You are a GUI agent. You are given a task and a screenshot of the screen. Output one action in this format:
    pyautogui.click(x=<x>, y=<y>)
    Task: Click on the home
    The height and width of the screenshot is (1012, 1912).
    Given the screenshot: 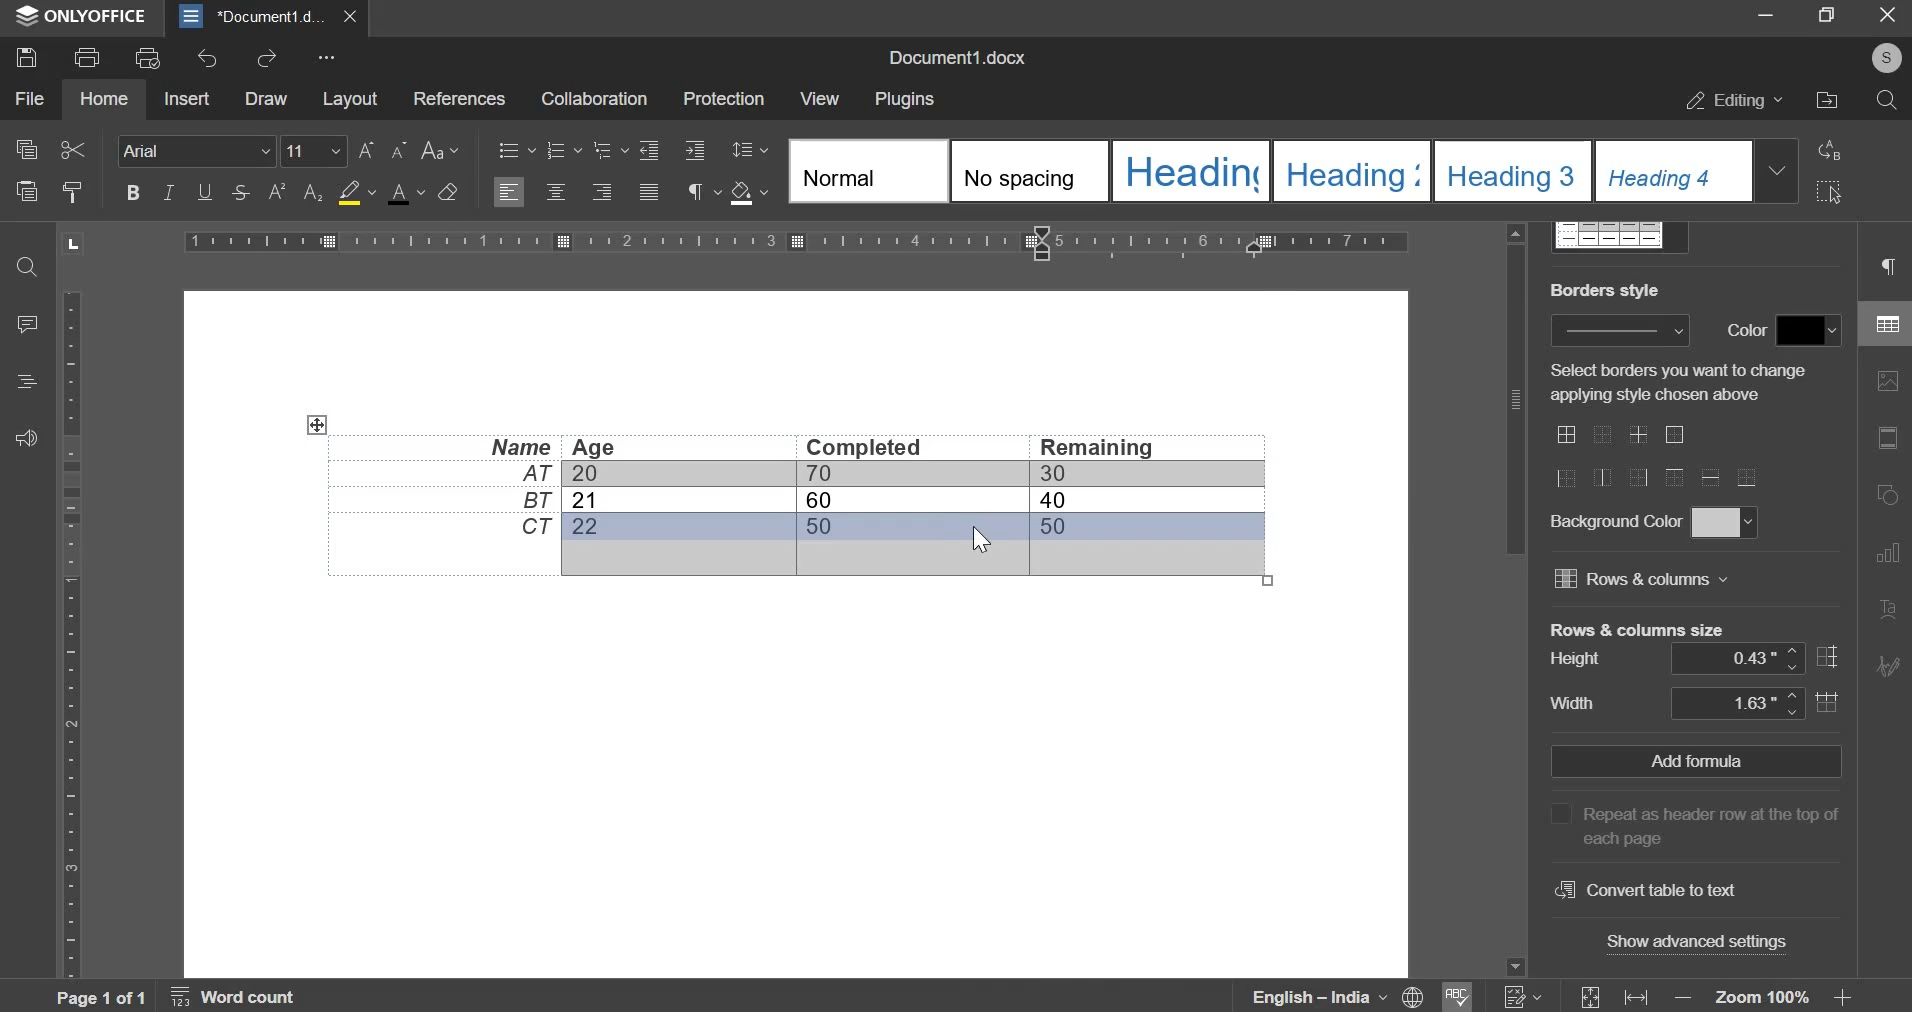 What is the action you would take?
    pyautogui.click(x=103, y=97)
    